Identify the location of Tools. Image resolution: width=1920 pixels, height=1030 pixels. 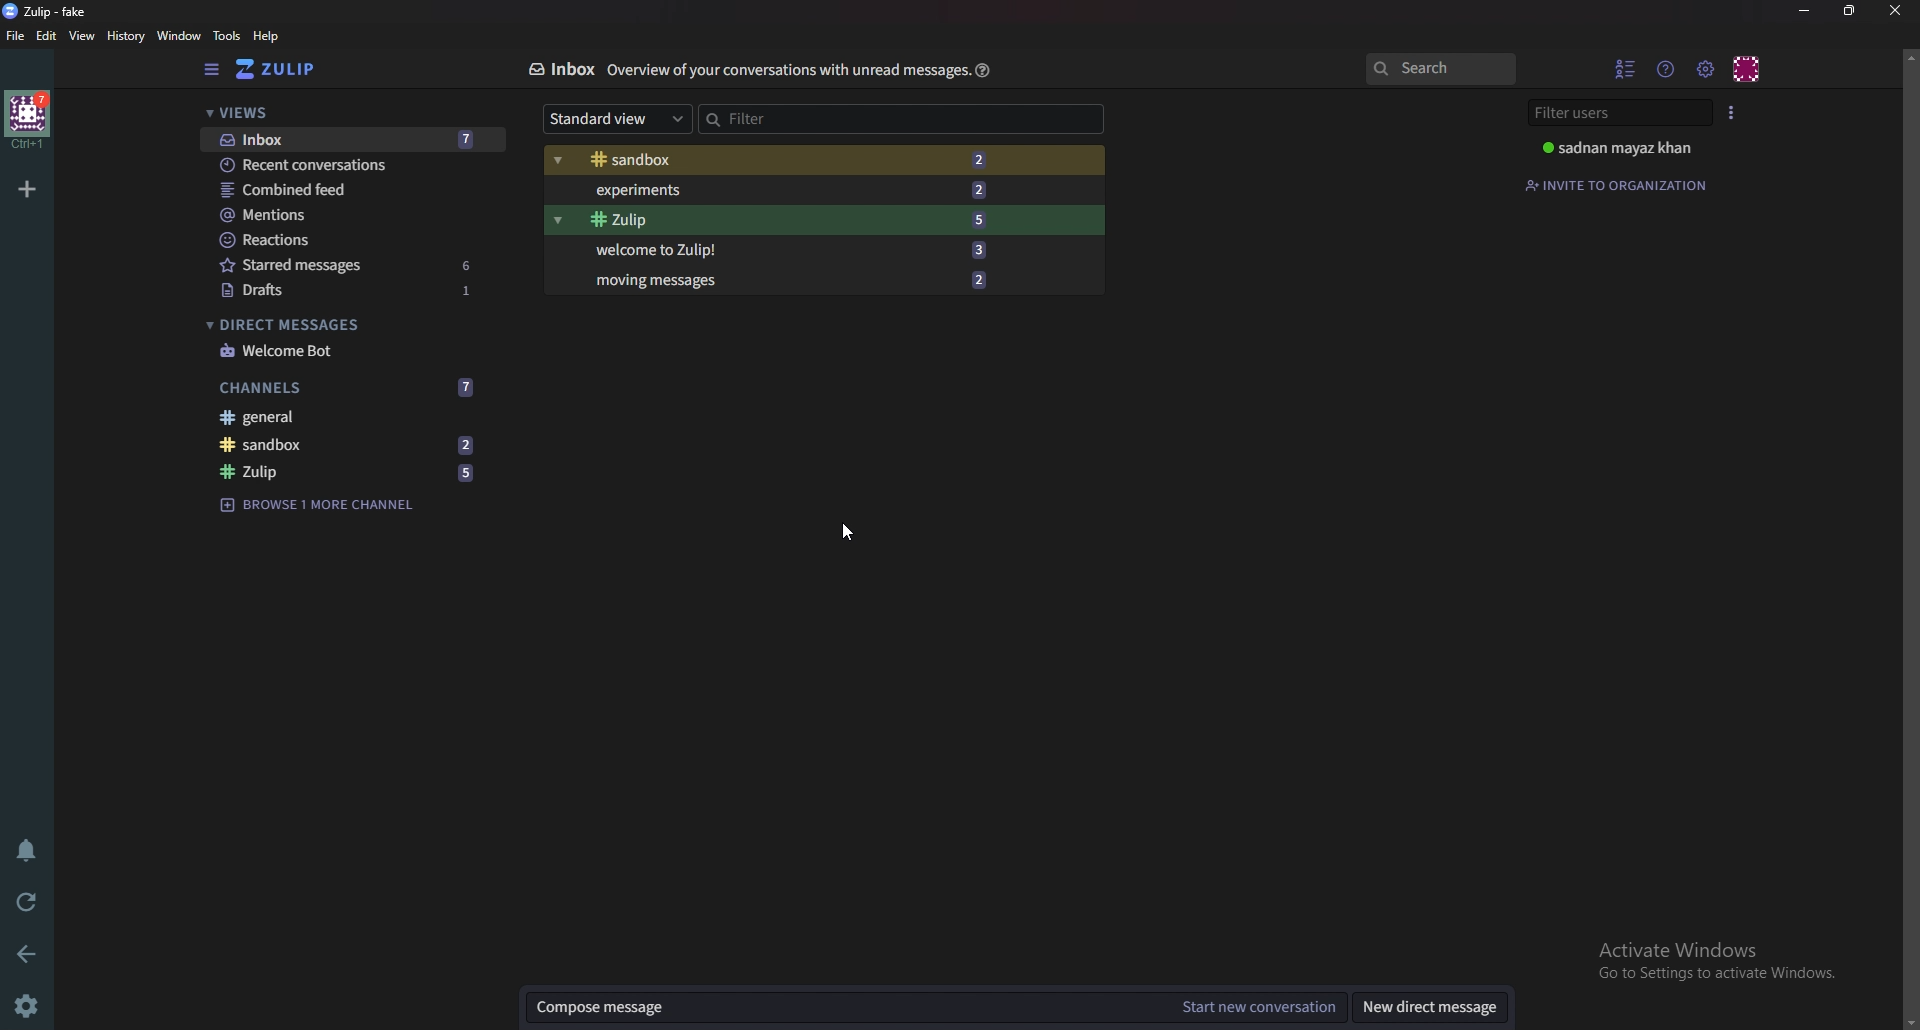
(228, 37).